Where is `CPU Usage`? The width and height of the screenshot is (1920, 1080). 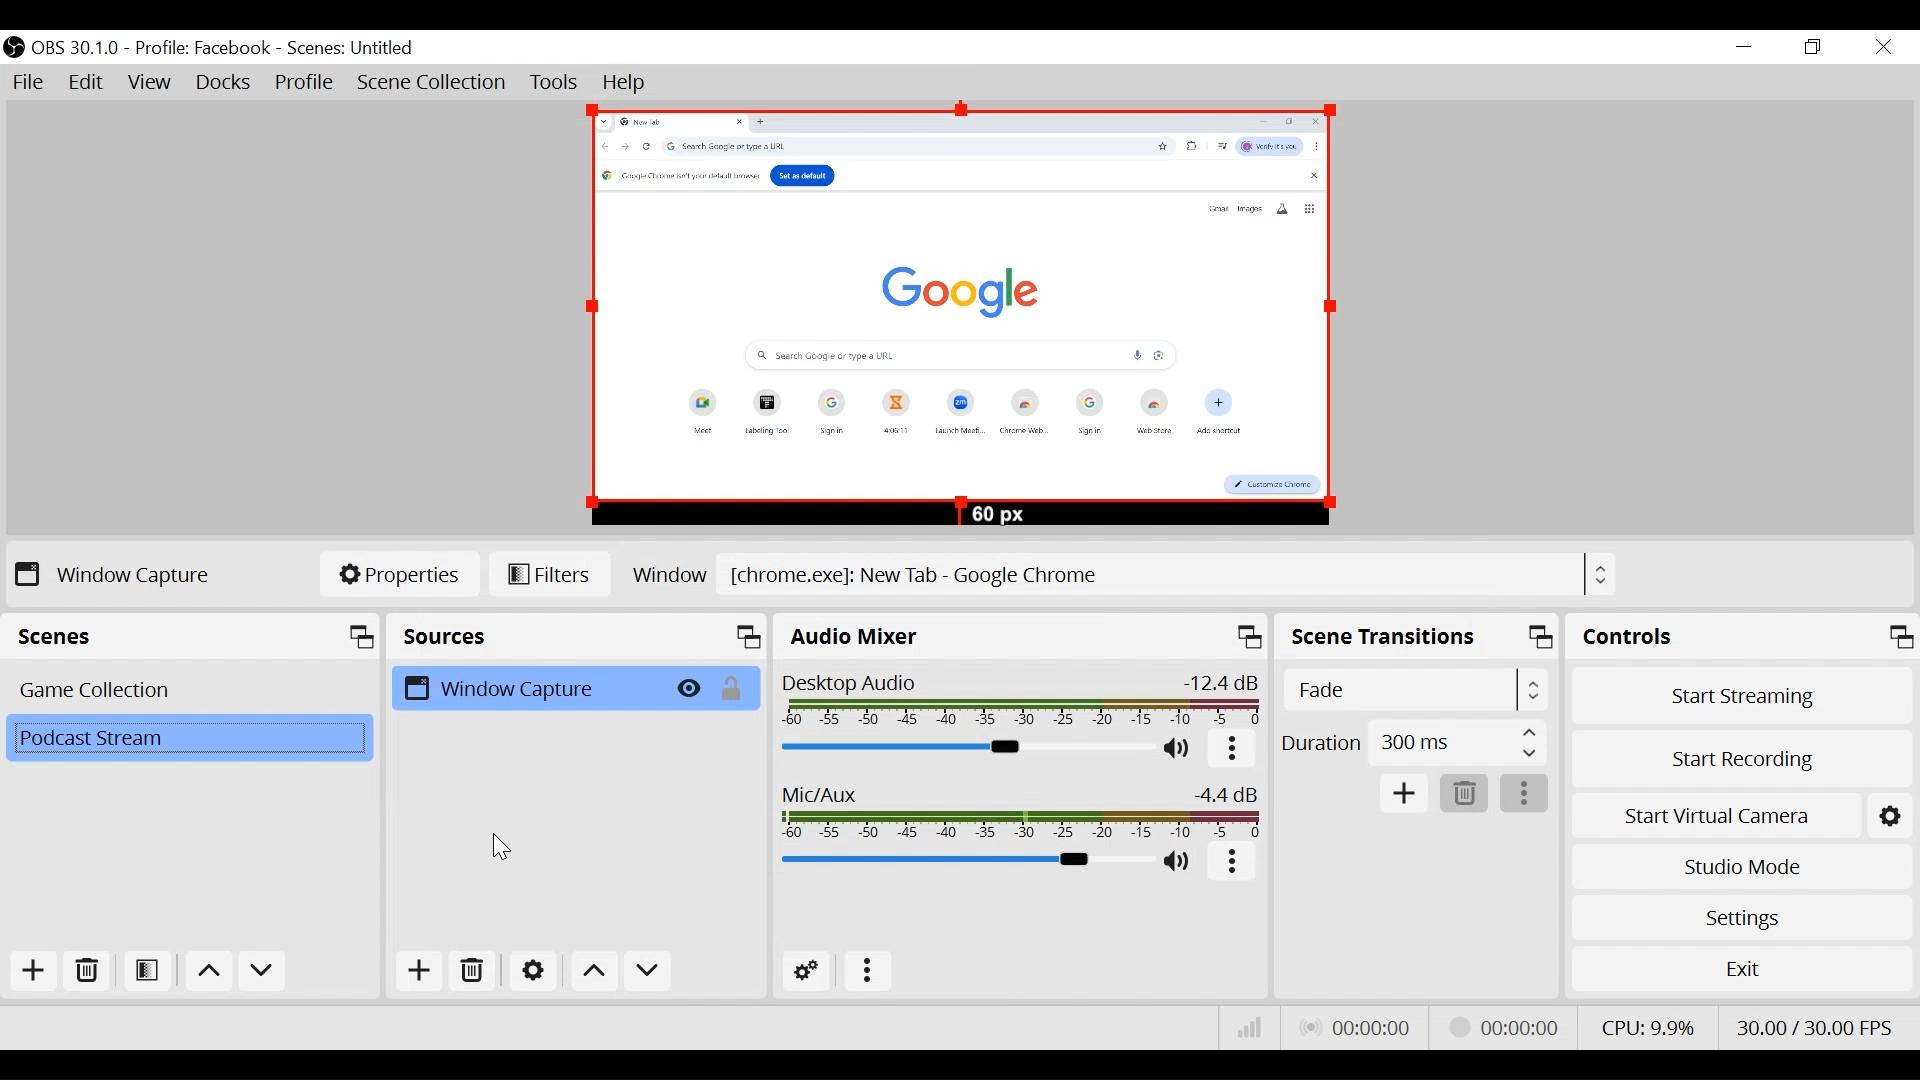 CPU Usage is located at coordinates (1648, 1028).